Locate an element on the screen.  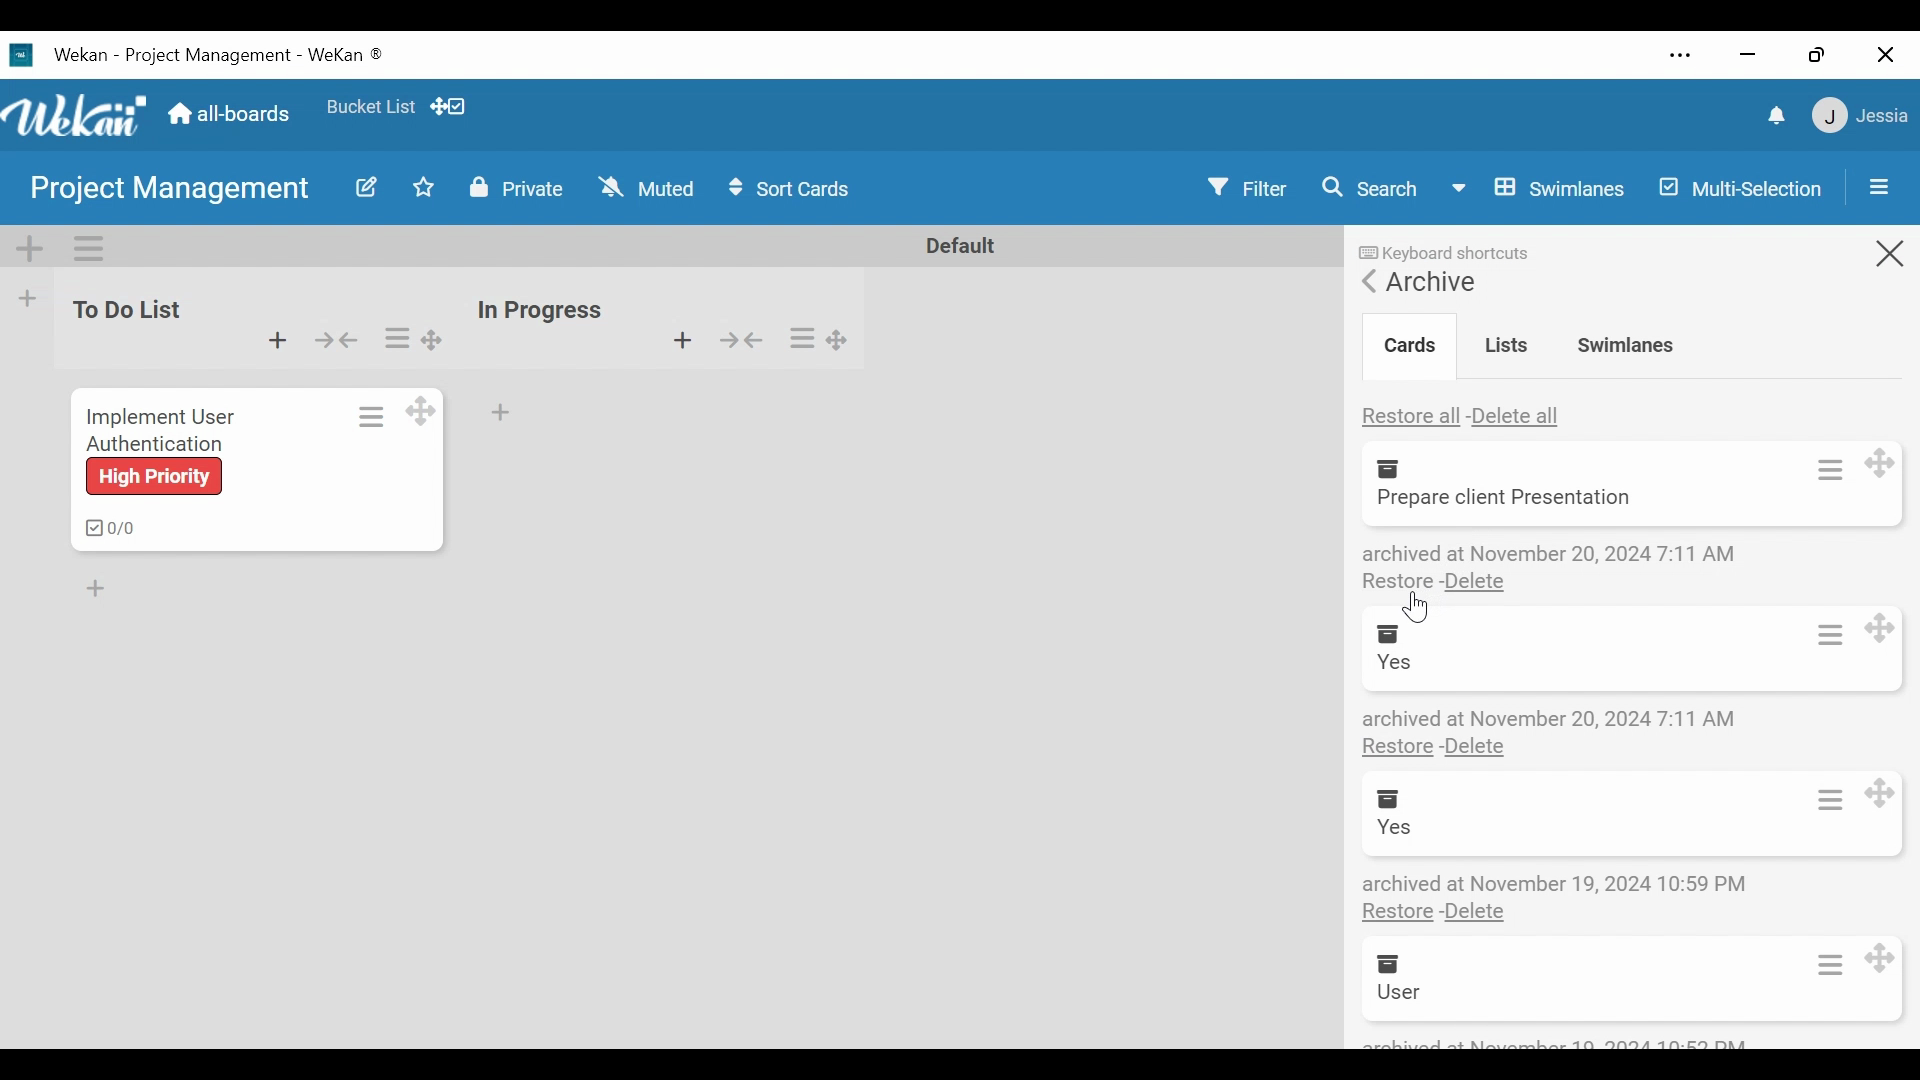
Swimlanes is located at coordinates (1625, 343).